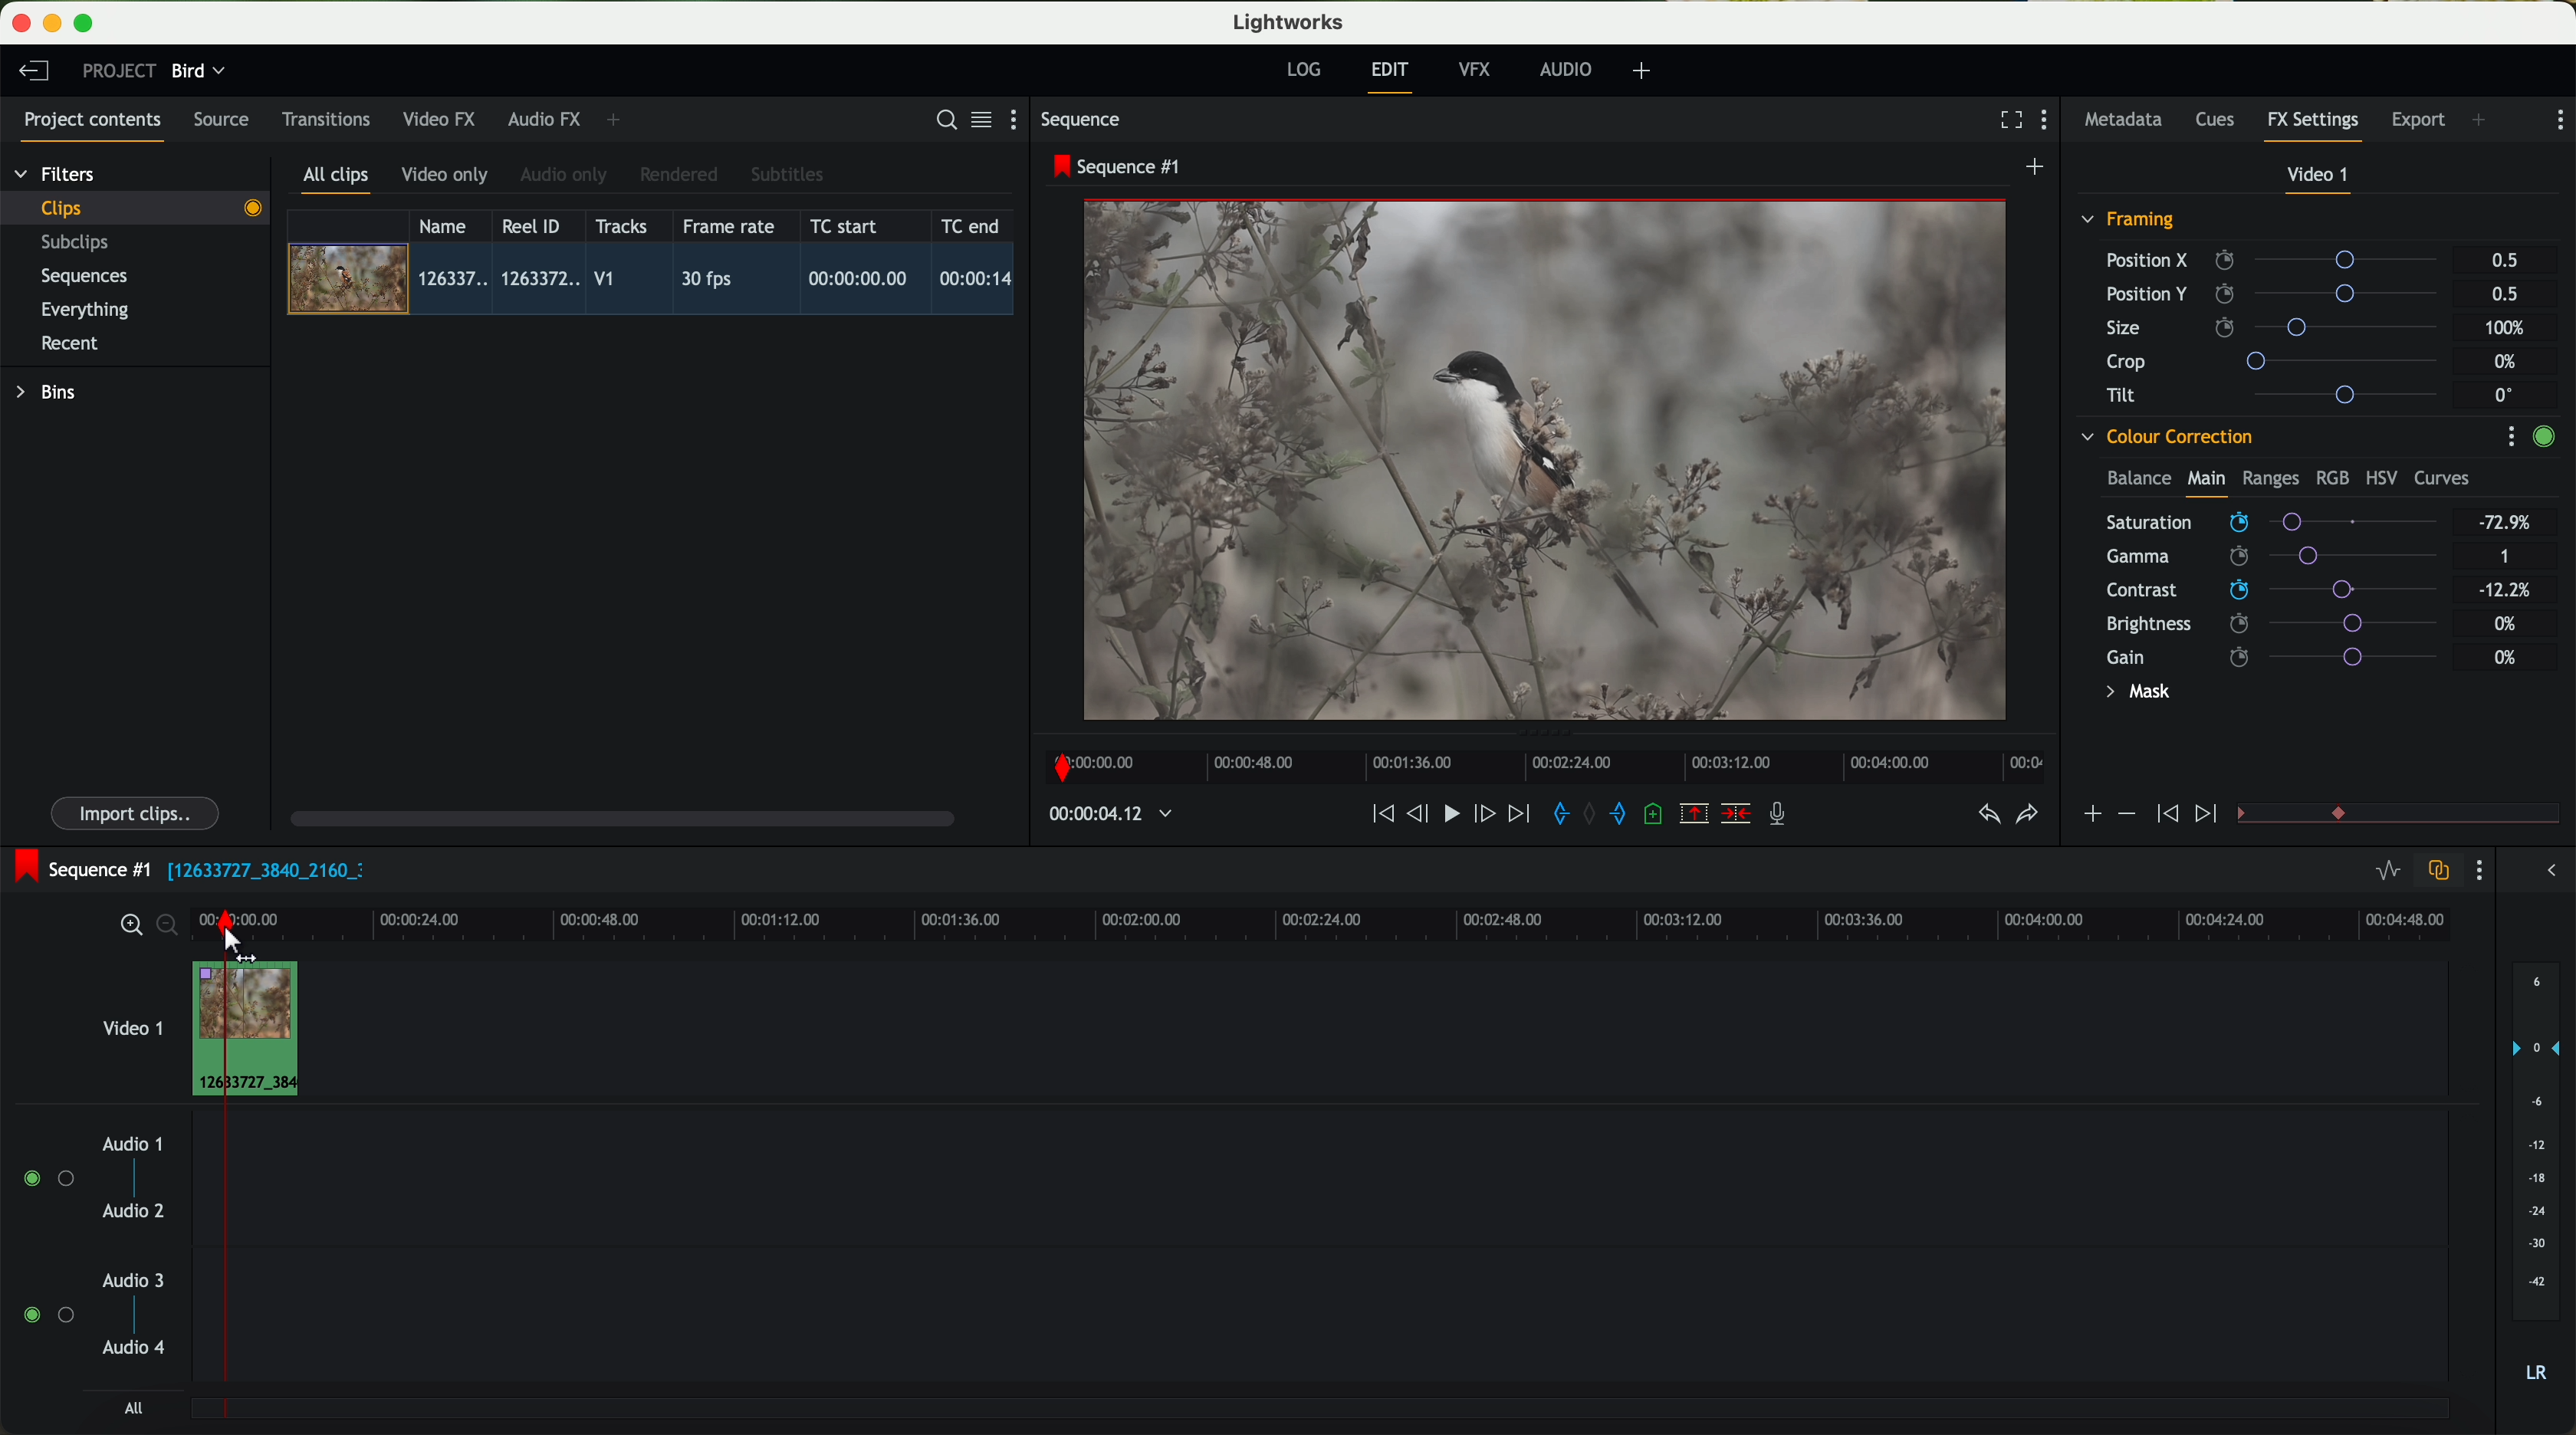  What do you see at coordinates (1393, 75) in the screenshot?
I see `edit` at bounding box center [1393, 75].